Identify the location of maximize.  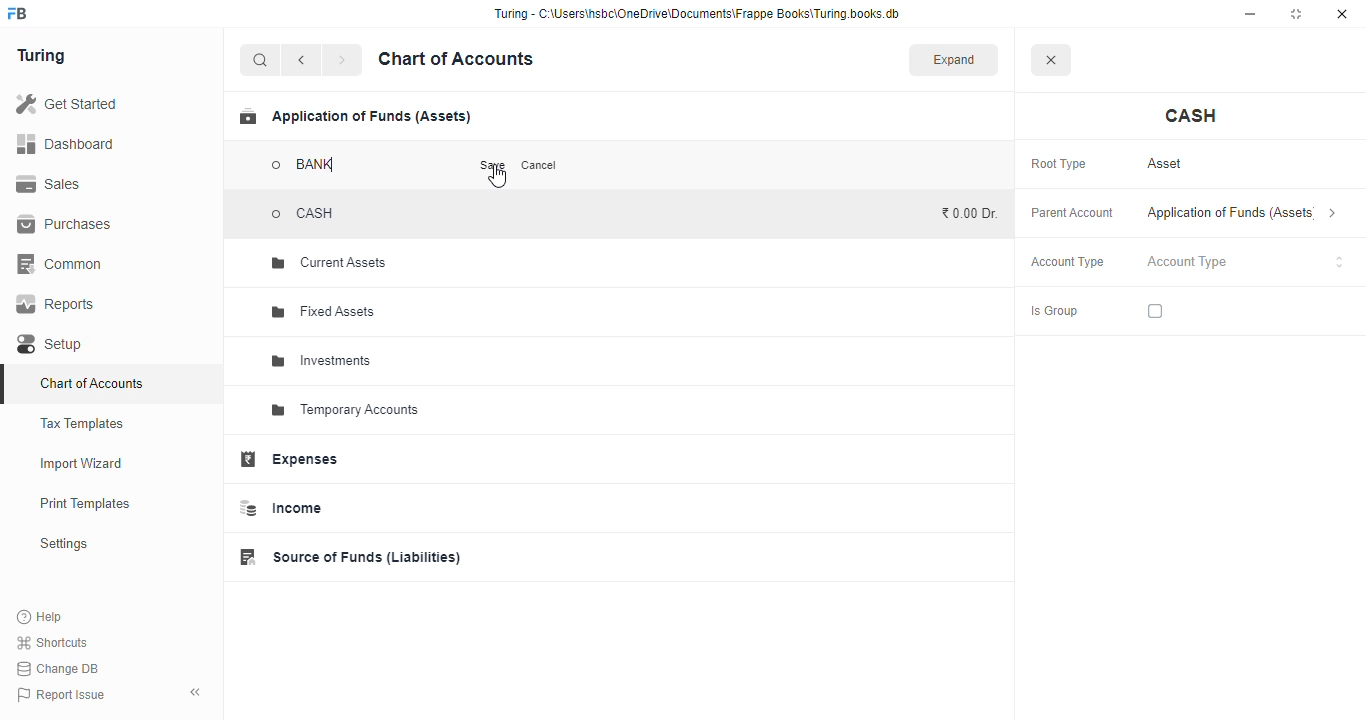
(1296, 14).